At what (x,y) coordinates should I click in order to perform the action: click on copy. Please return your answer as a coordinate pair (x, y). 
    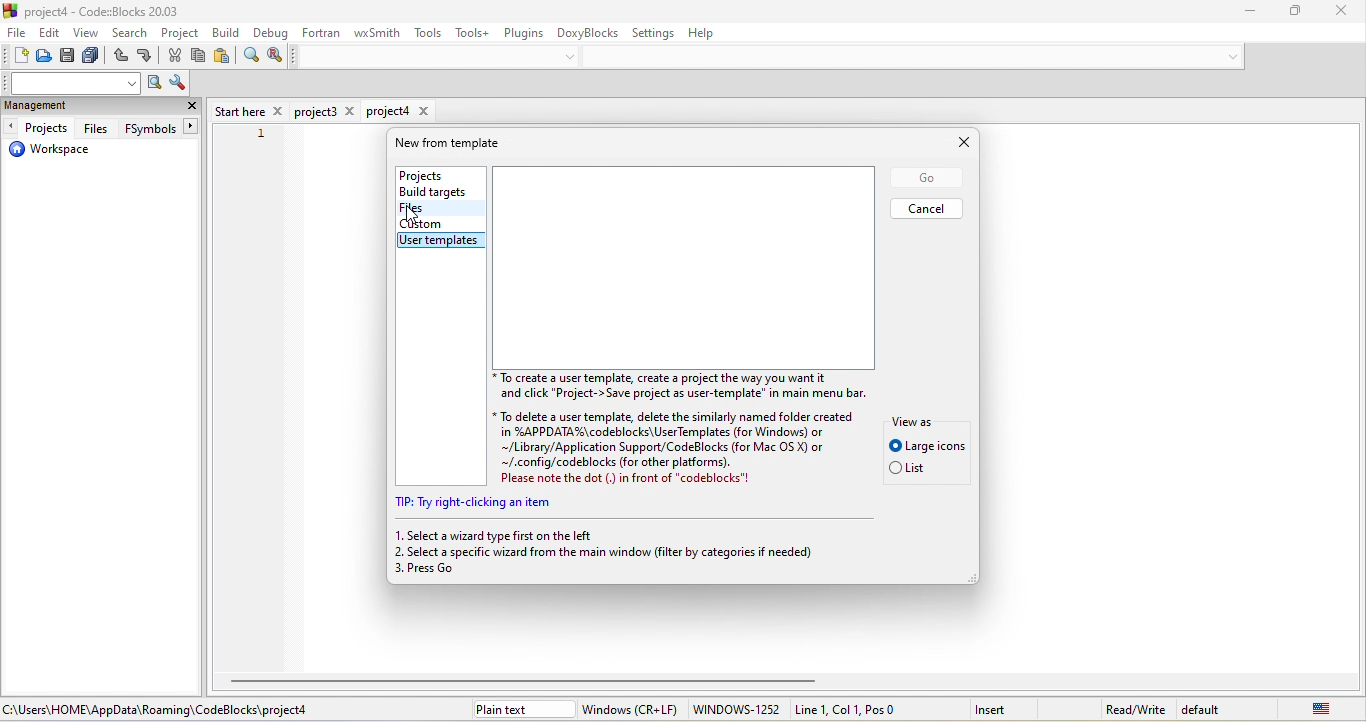
    Looking at the image, I should click on (200, 57).